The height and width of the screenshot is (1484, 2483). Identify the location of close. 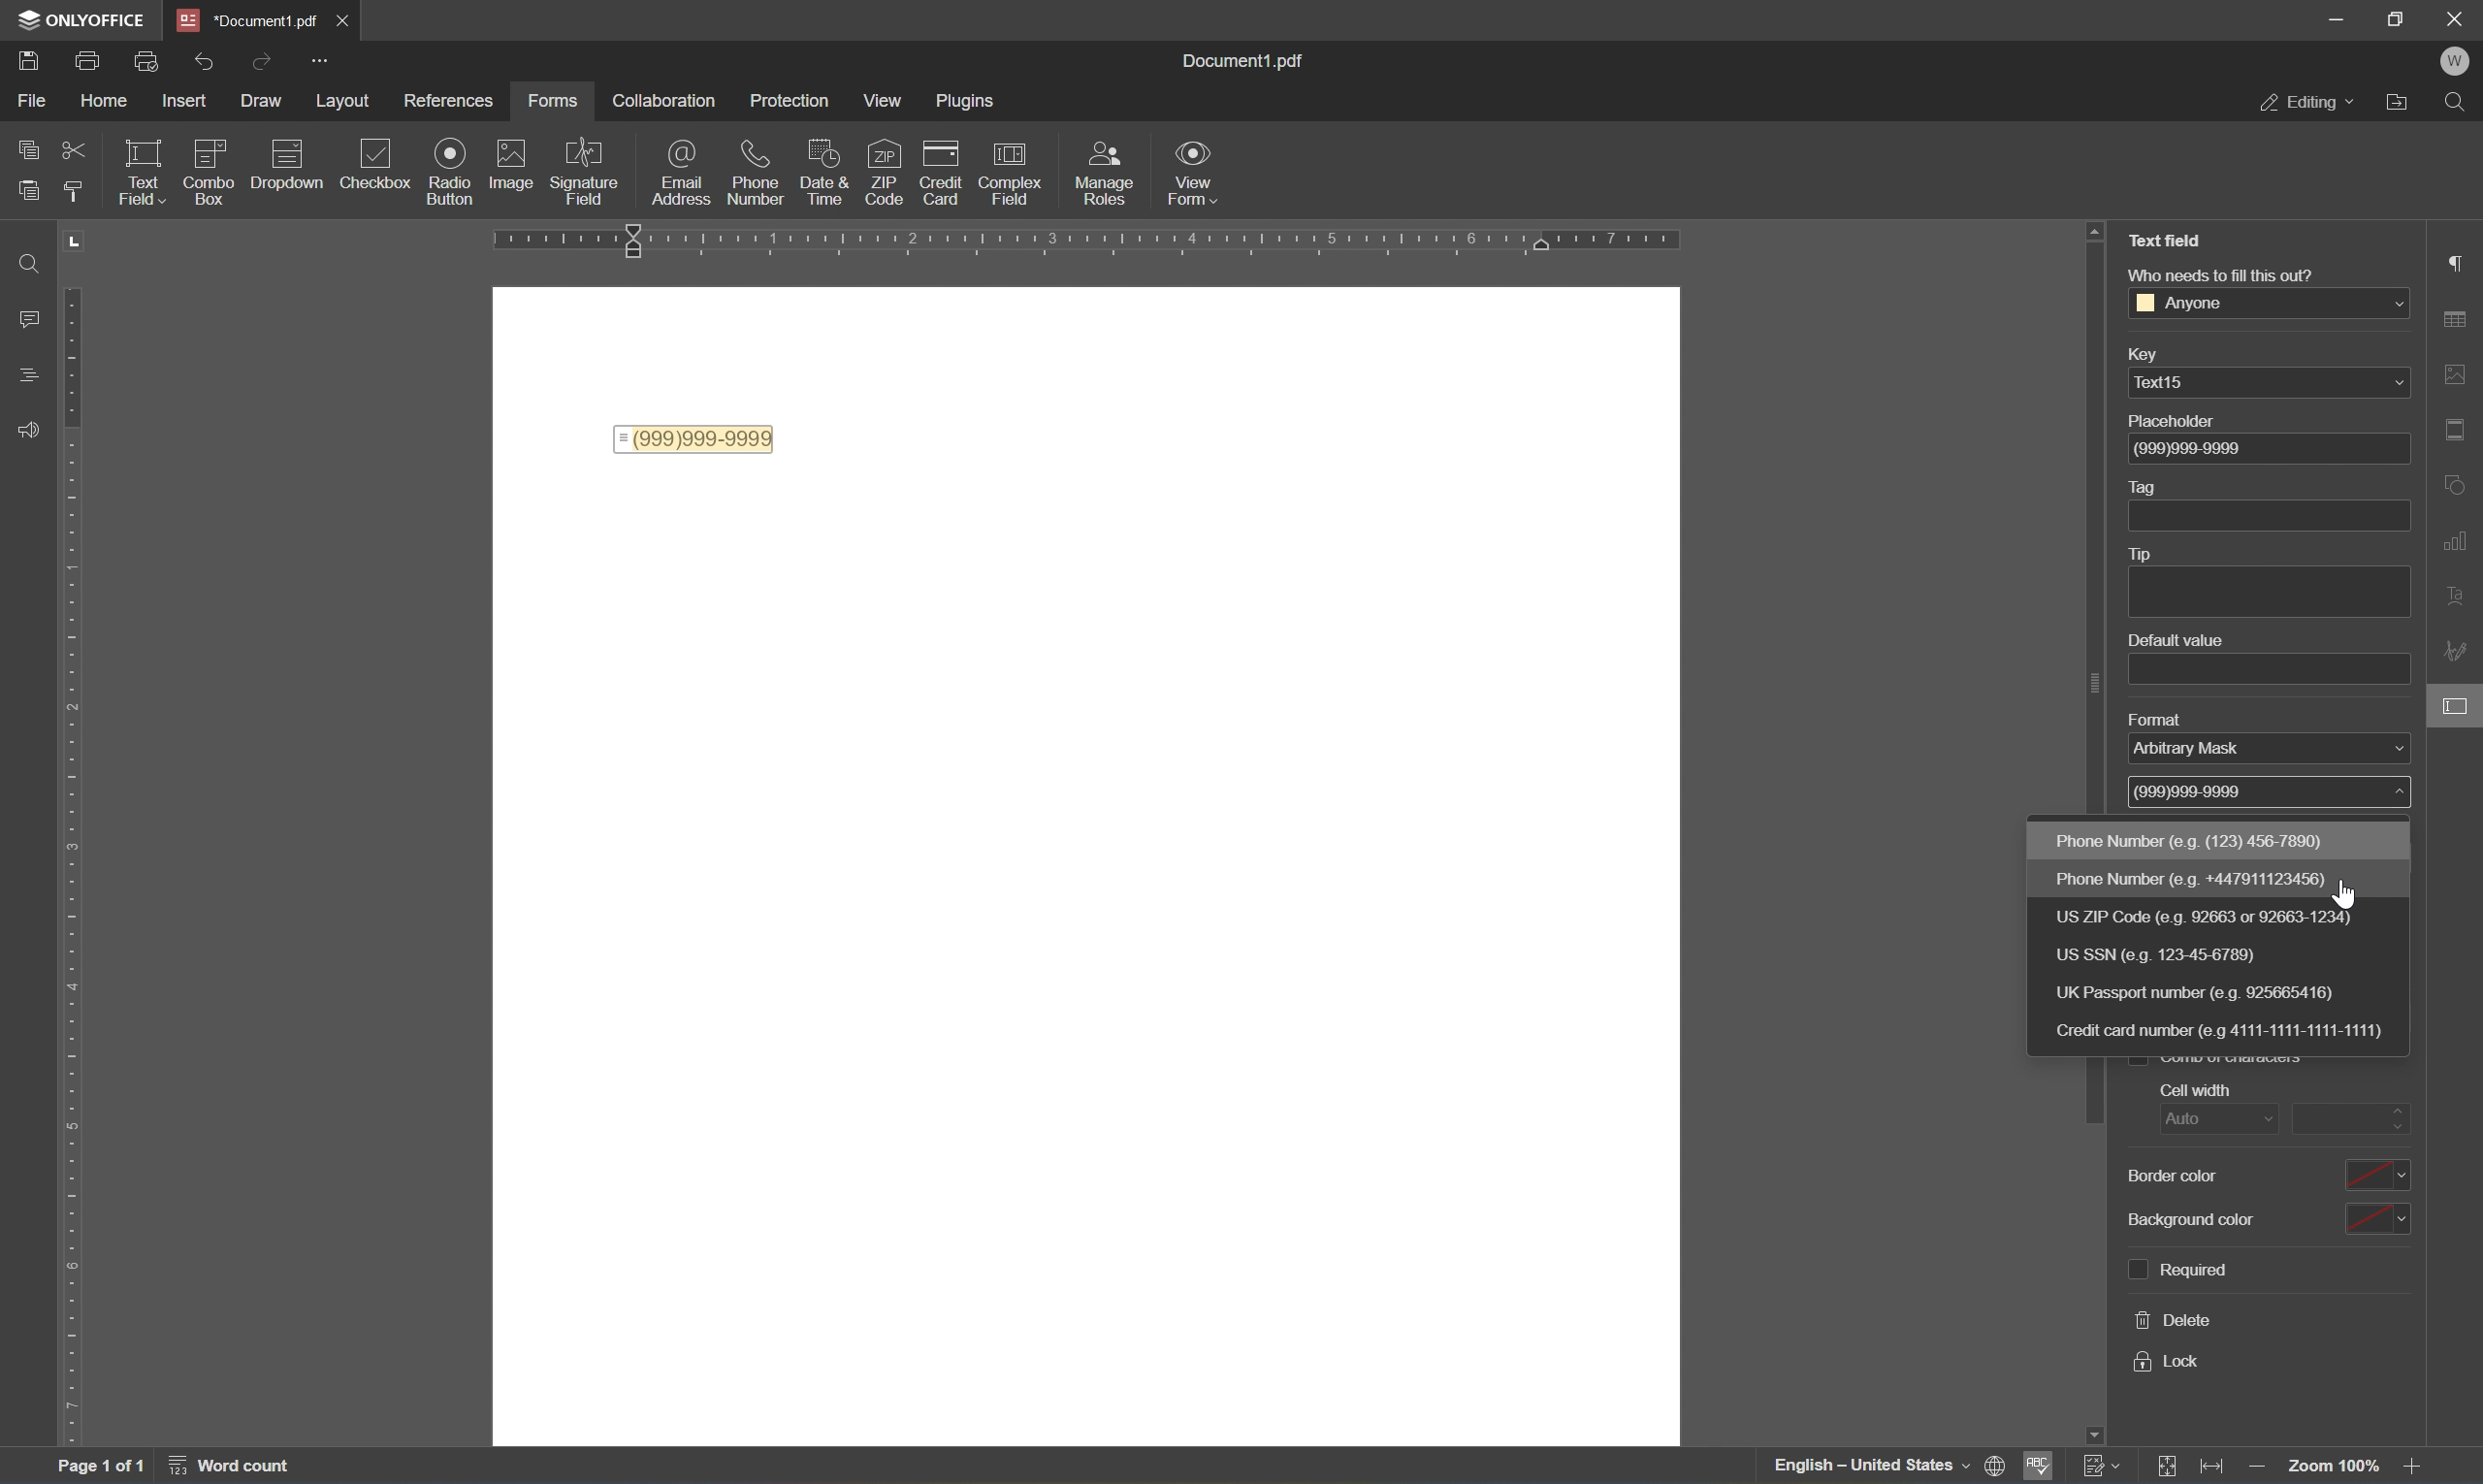
(343, 18).